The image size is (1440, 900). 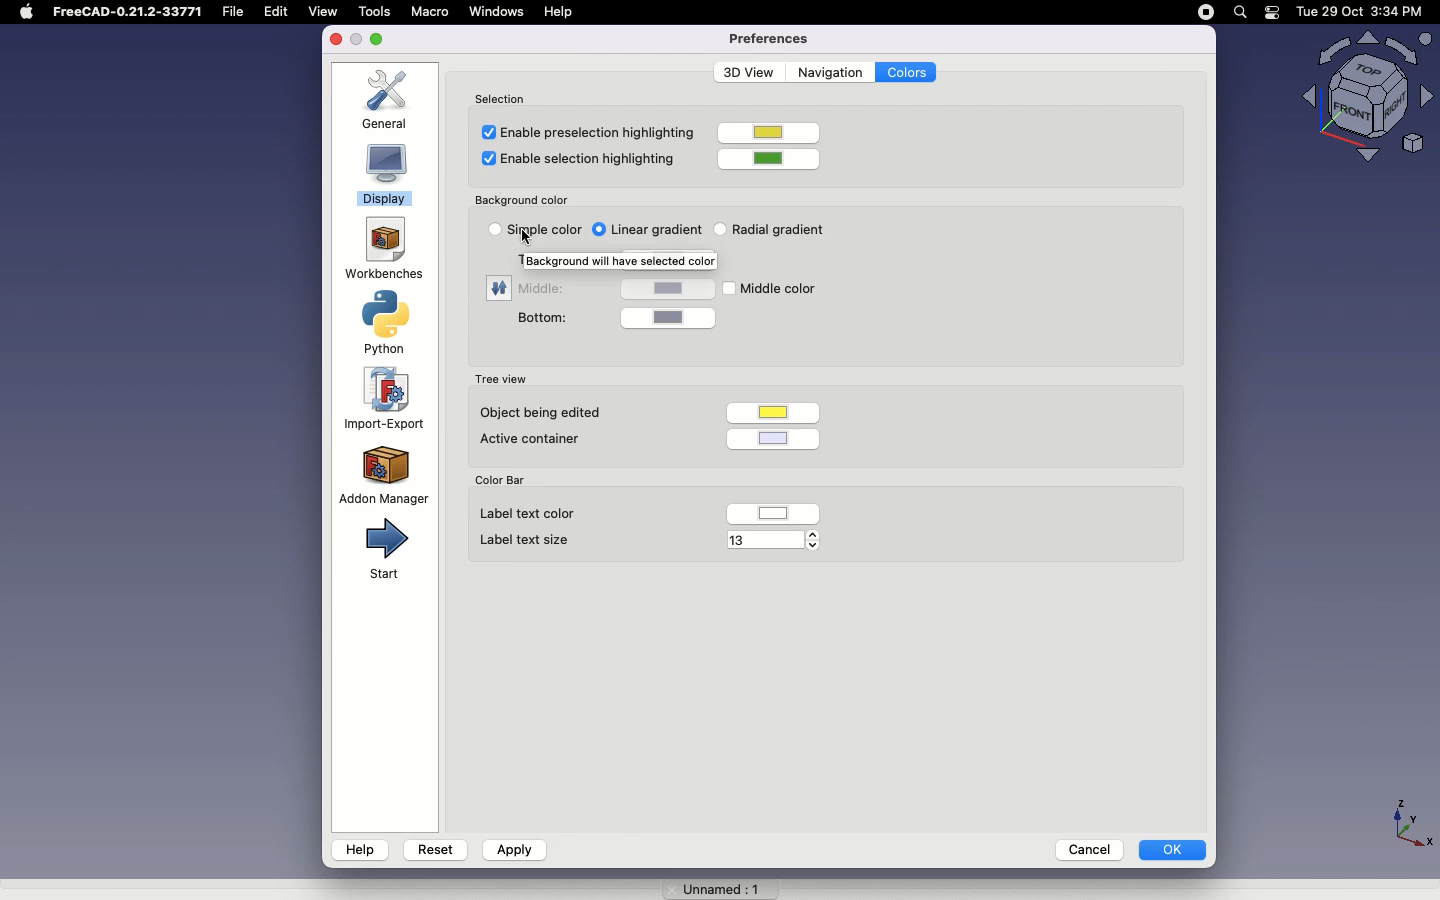 What do you see at coordinates (675, 316) in the screenshot?
I see `color` at bounding box center [675, 316].